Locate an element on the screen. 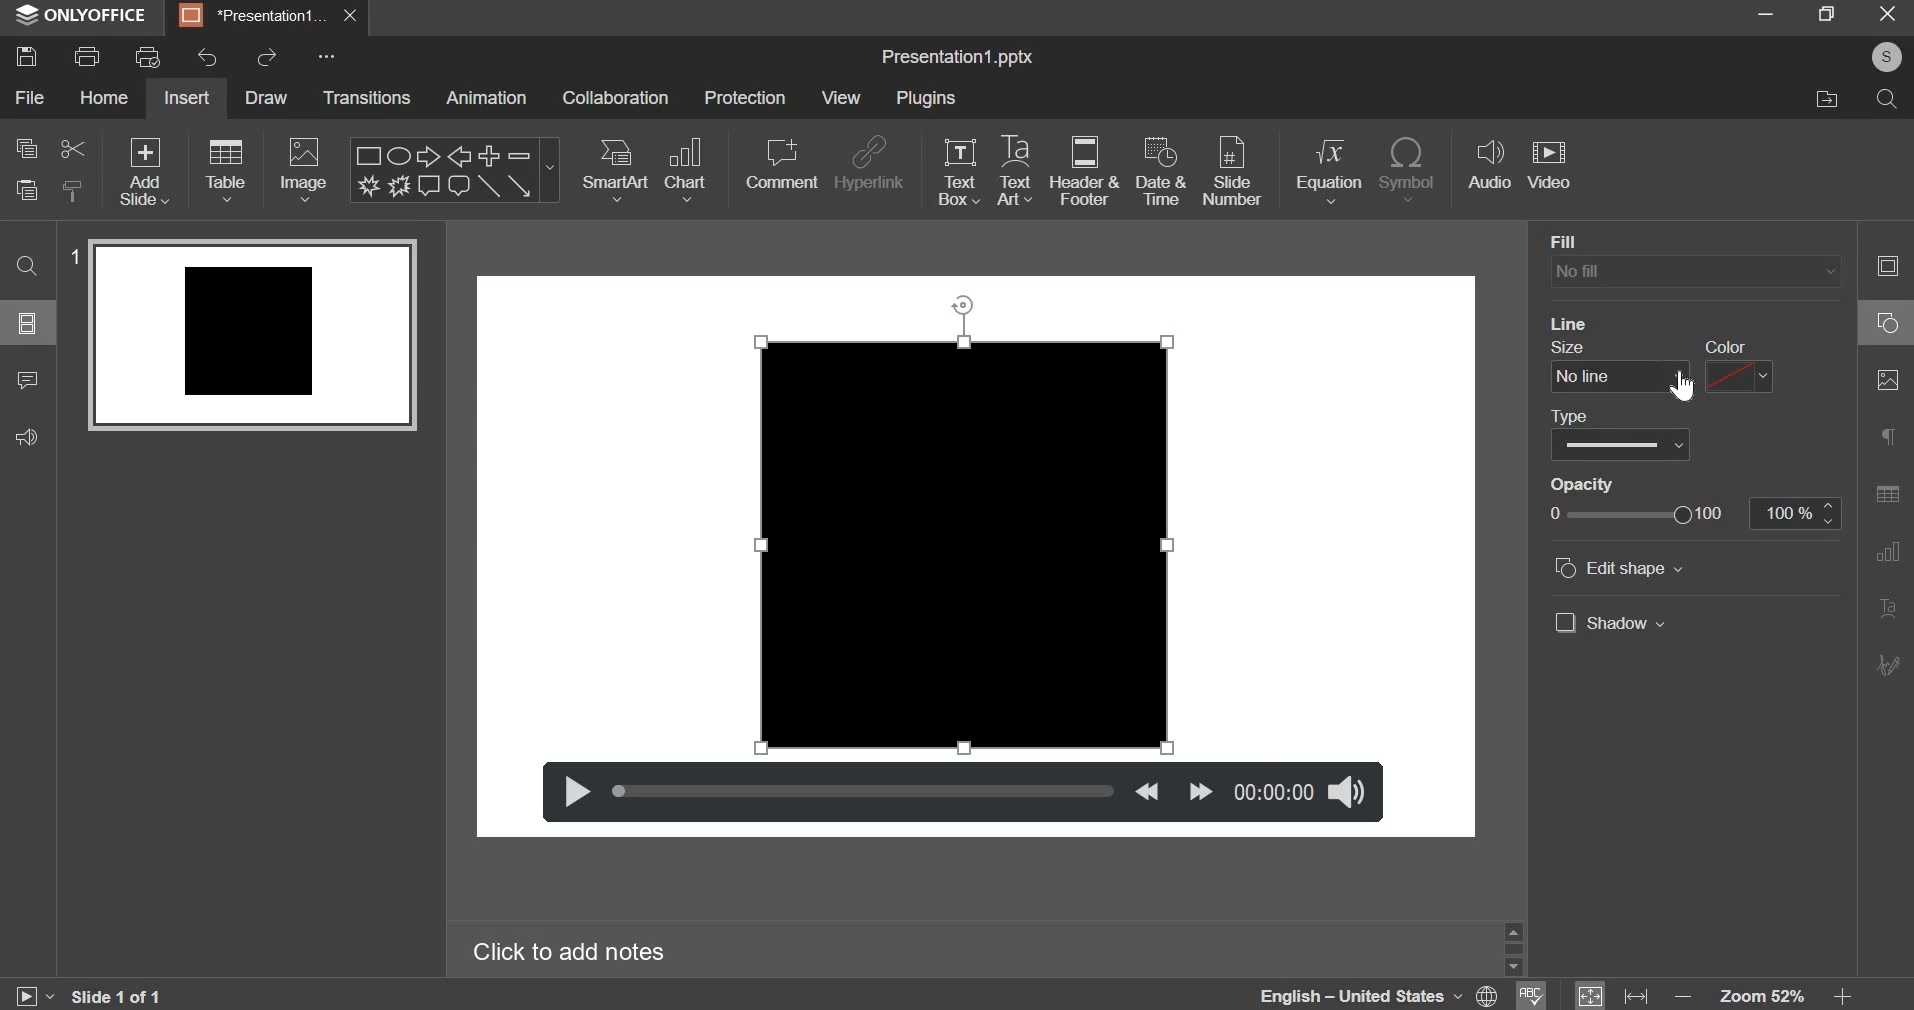  copy is located at coordinates (28, 147).